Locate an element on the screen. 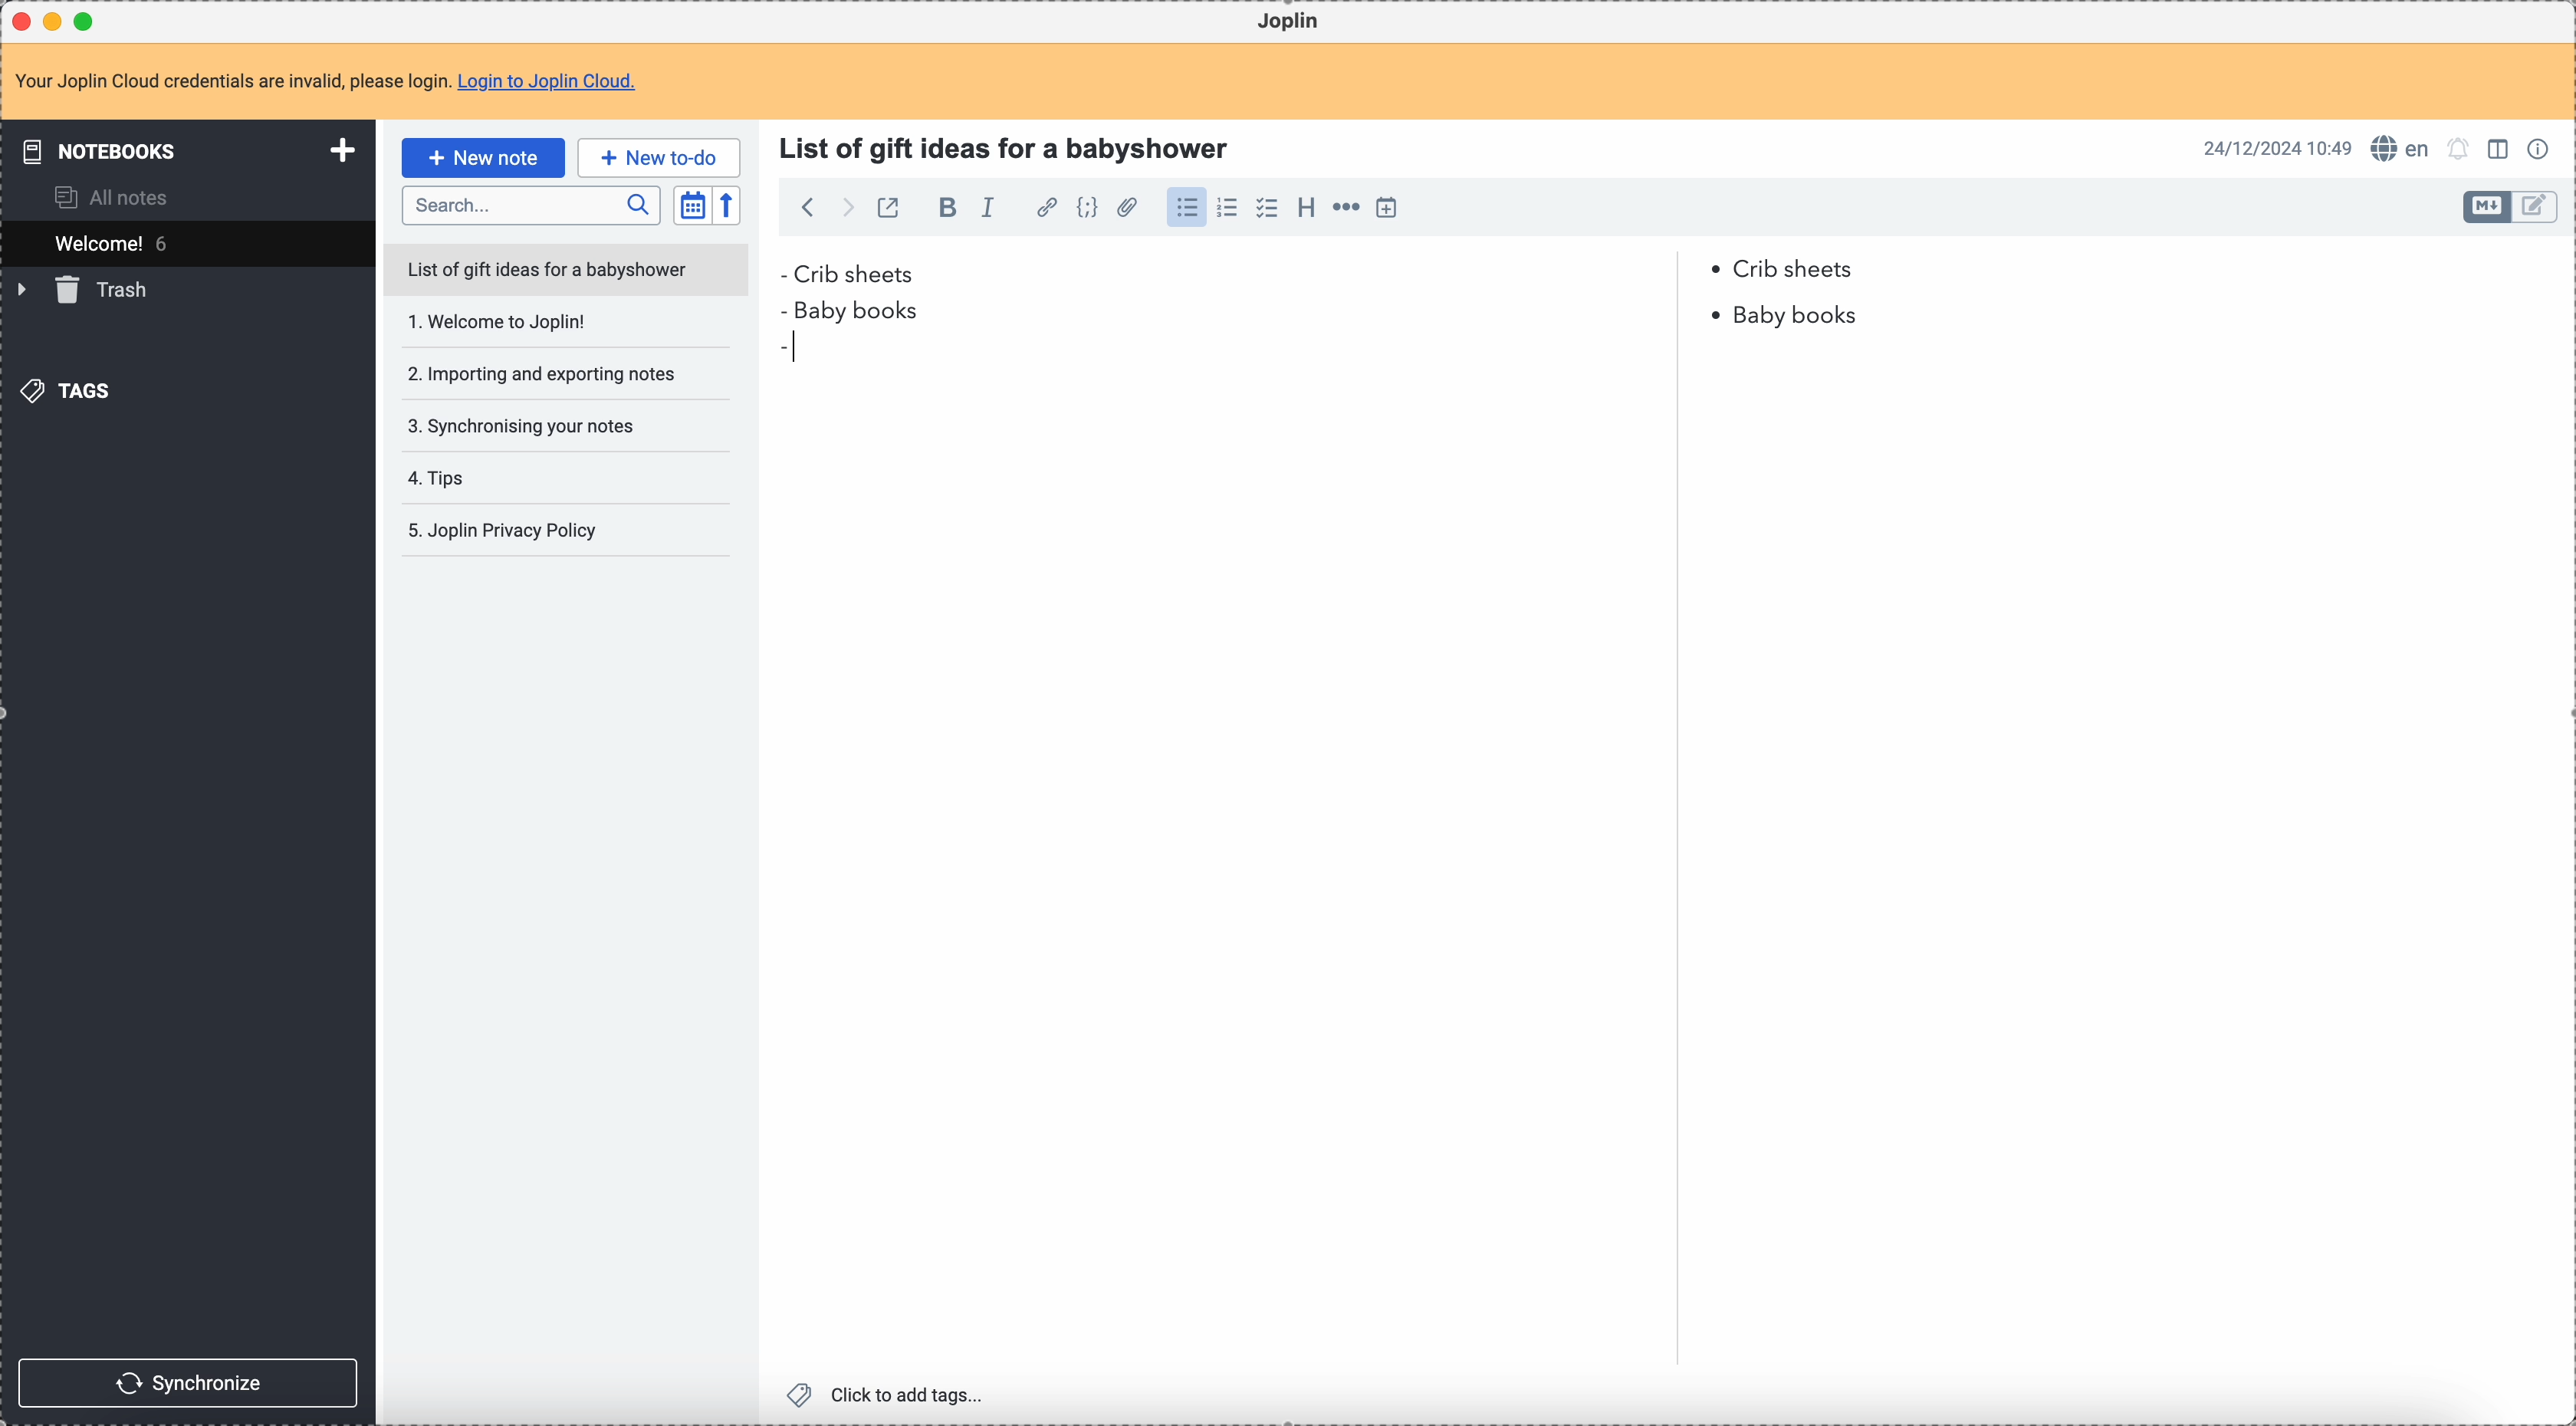 The image size is (2576, 1426). baby books is located at coordinates (870, 312).